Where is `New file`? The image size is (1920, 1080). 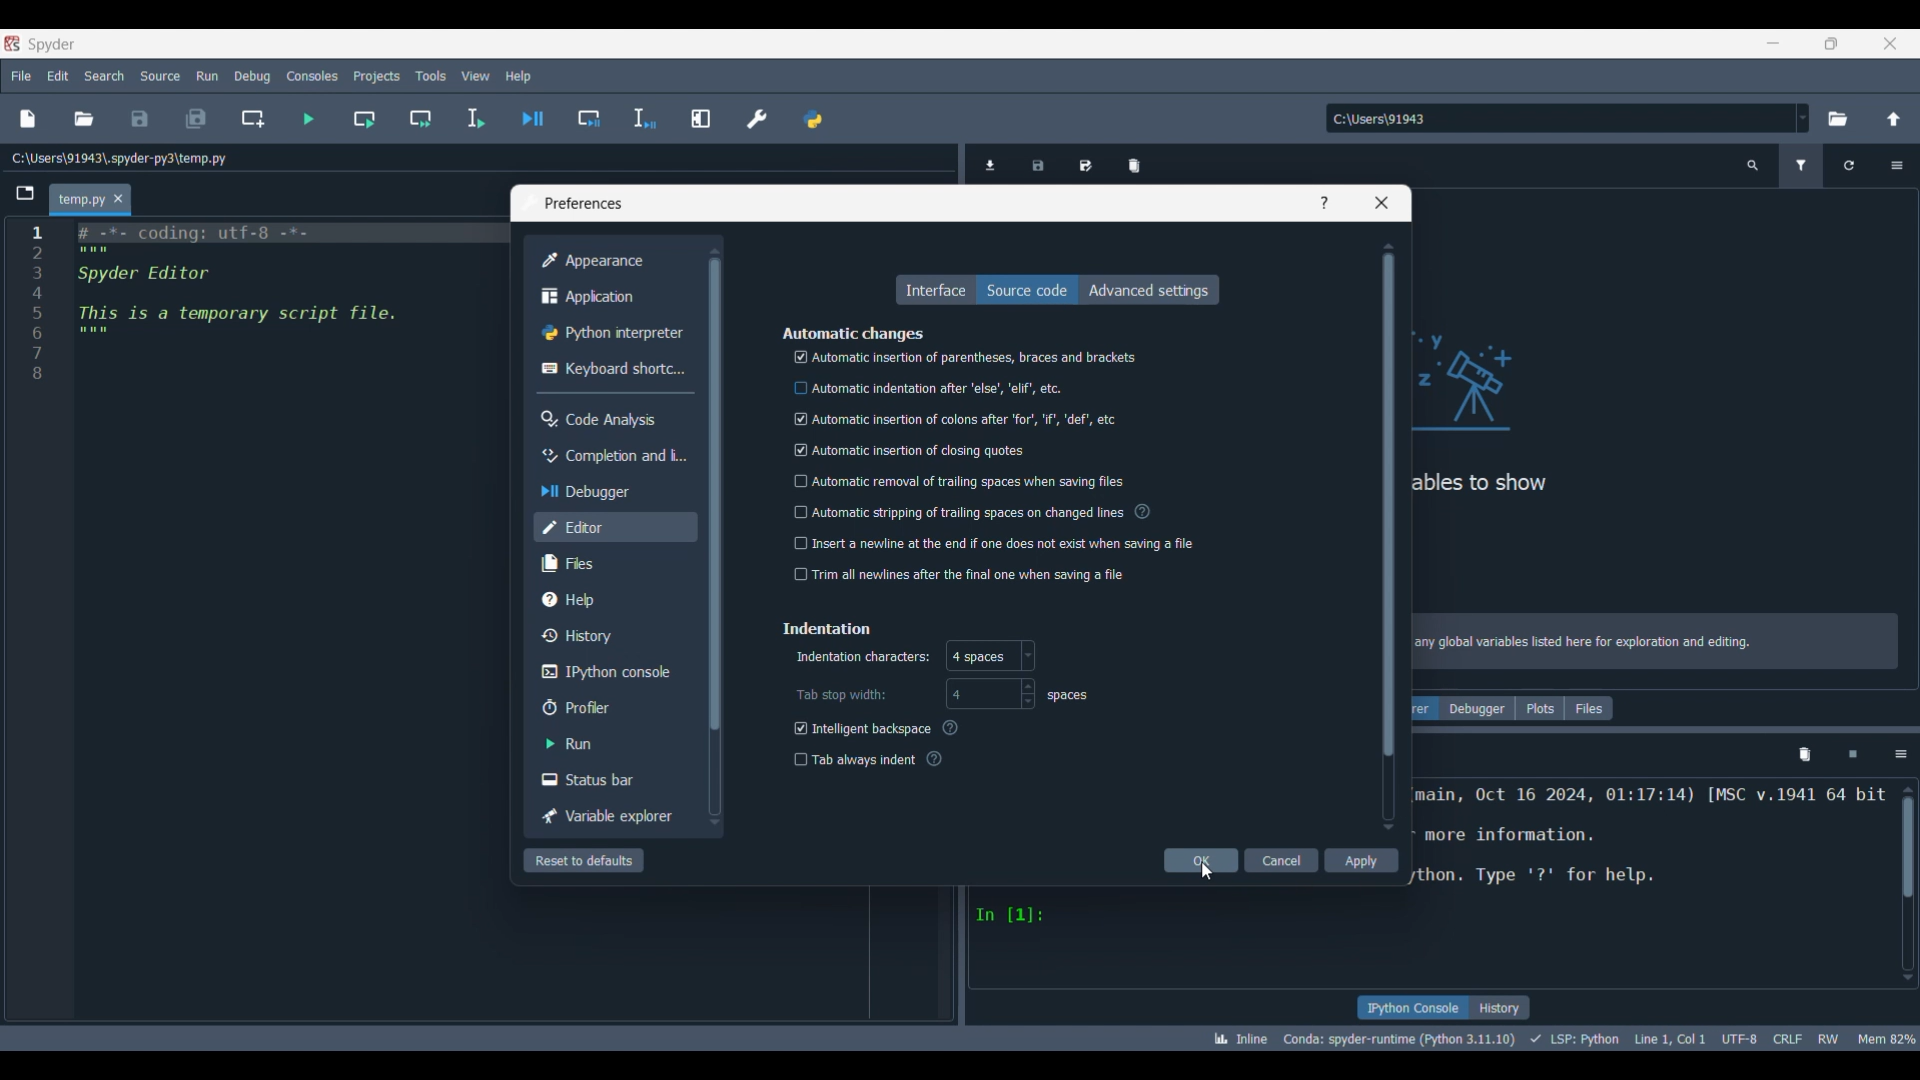
New file is located at coordinates (28, 119).